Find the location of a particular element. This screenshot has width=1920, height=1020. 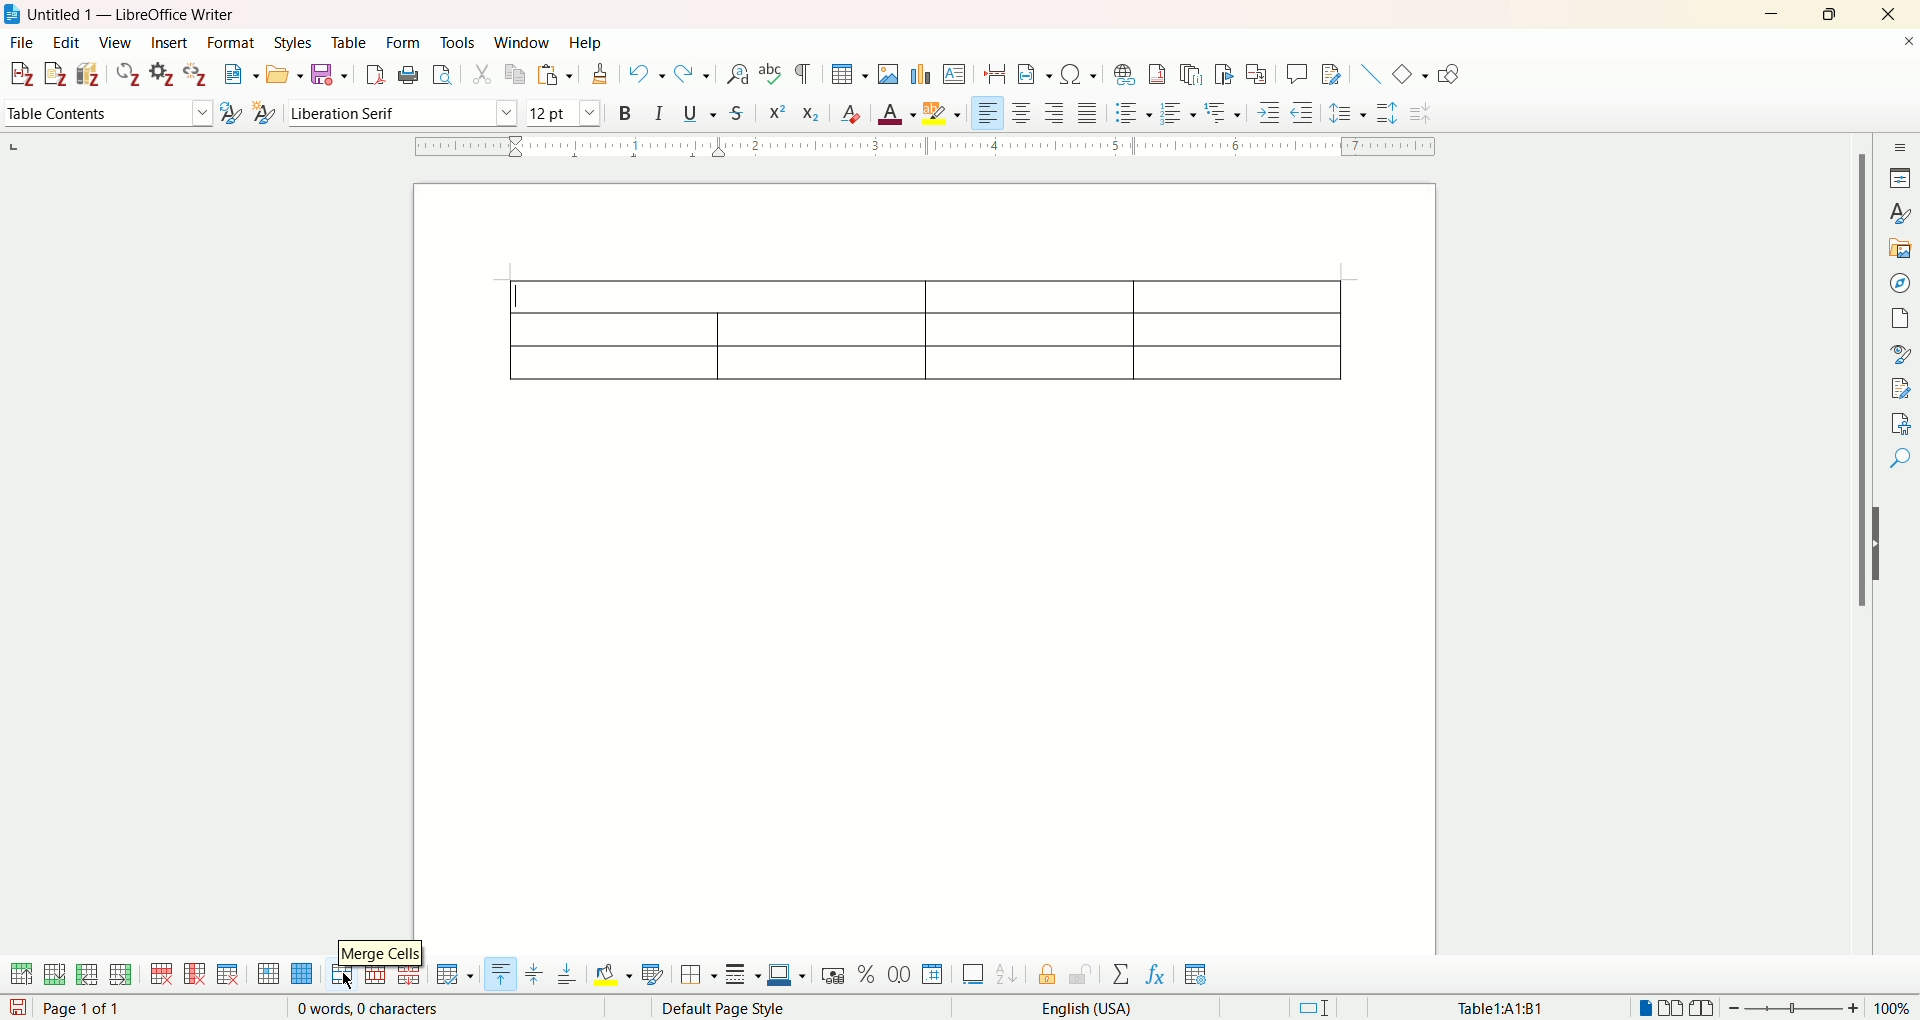

font color is located at coordinates (897, 112).